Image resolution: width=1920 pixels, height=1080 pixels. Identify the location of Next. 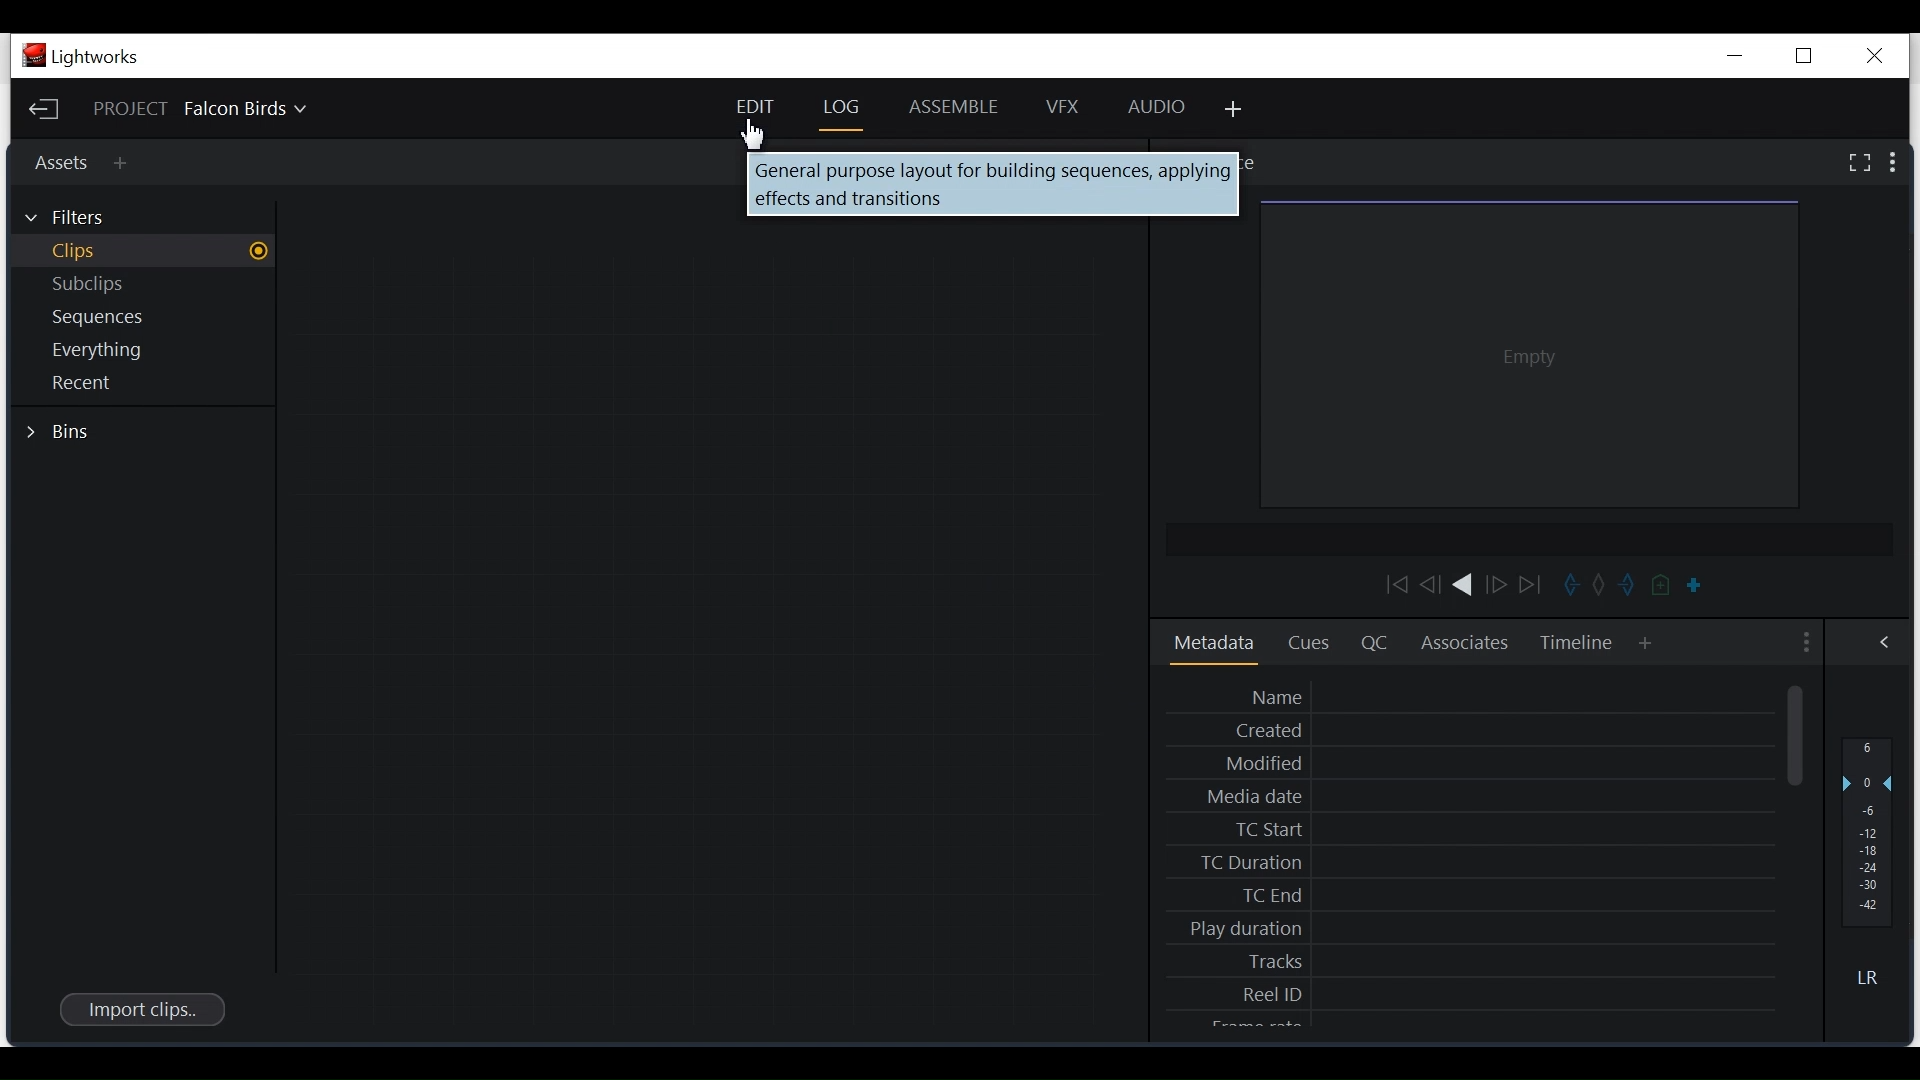
(1532, 585).